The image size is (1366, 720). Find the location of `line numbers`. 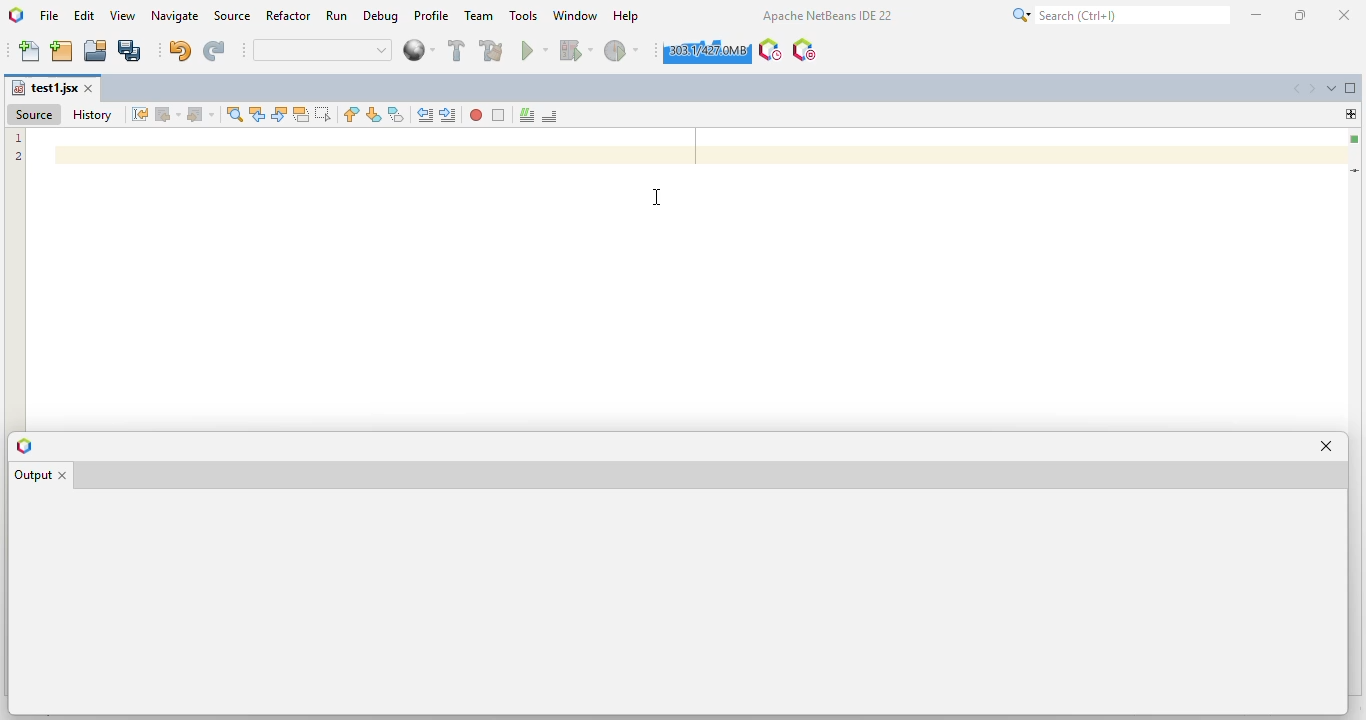

line numbers is located at coordinates (19, 148).